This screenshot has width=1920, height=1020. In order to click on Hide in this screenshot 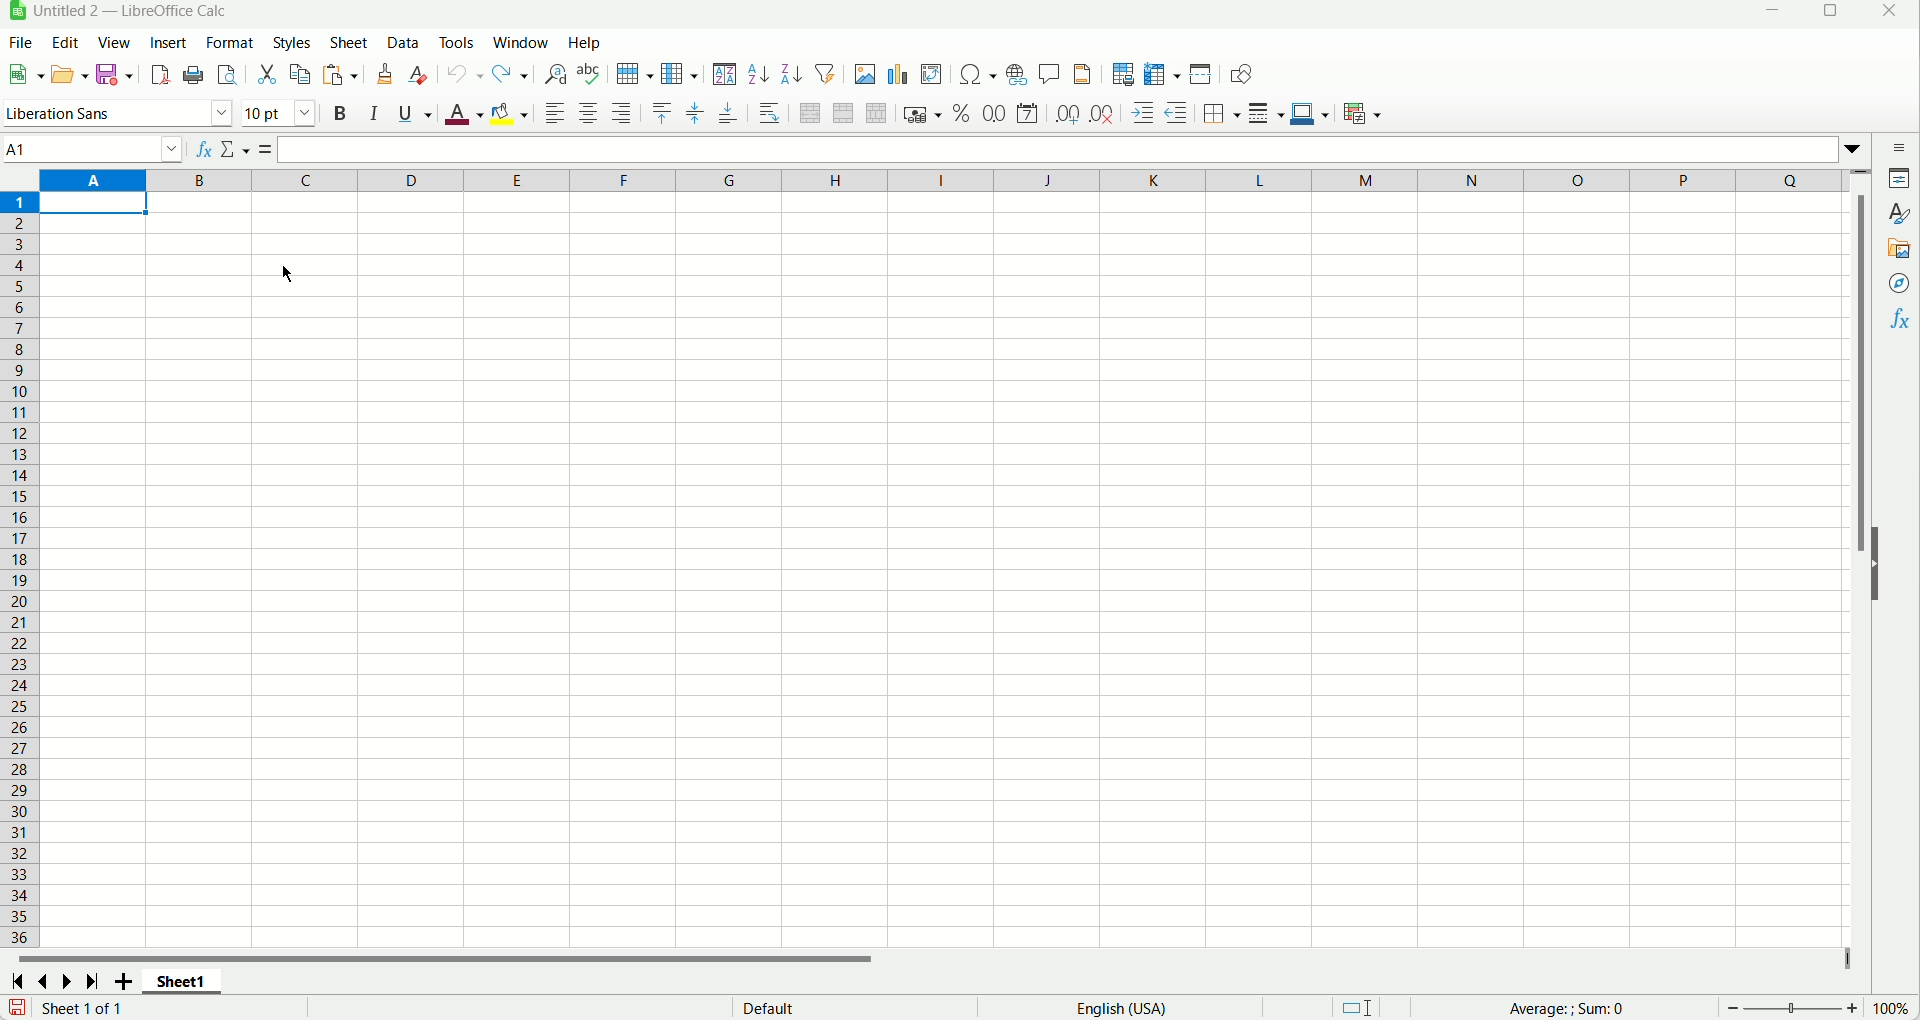, I will do `click(1883, 576)`.